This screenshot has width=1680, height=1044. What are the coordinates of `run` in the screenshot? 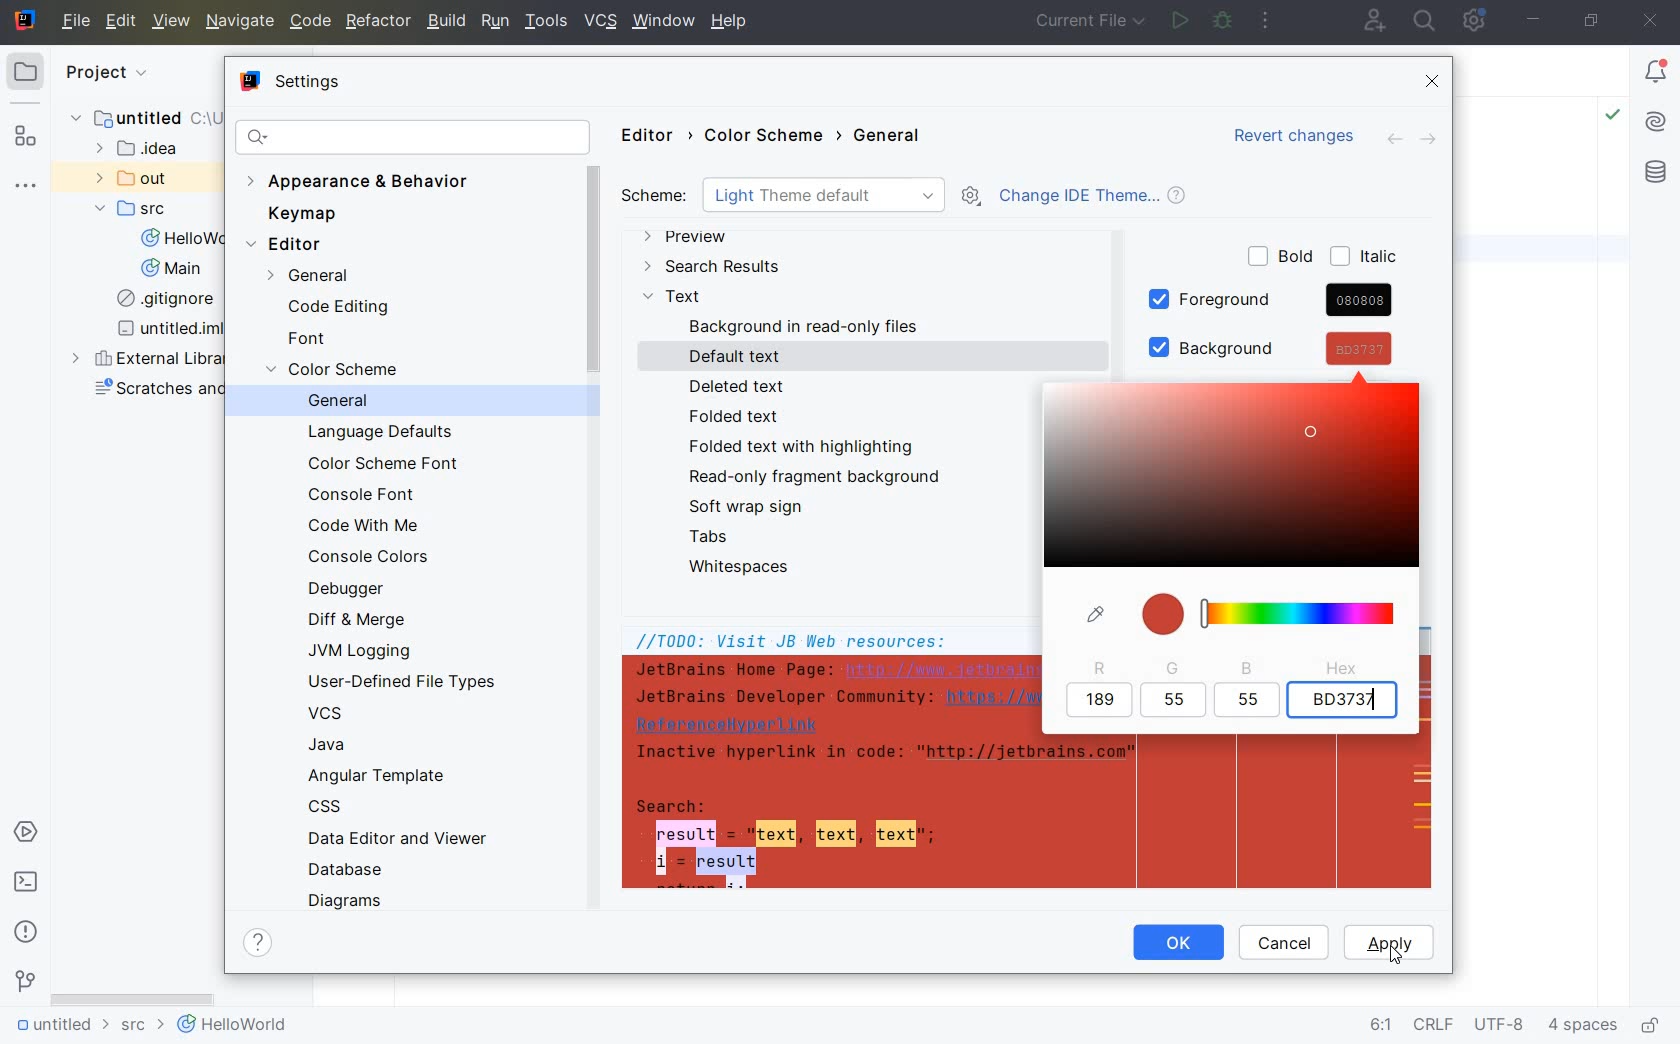 It's located at (1179, 22).